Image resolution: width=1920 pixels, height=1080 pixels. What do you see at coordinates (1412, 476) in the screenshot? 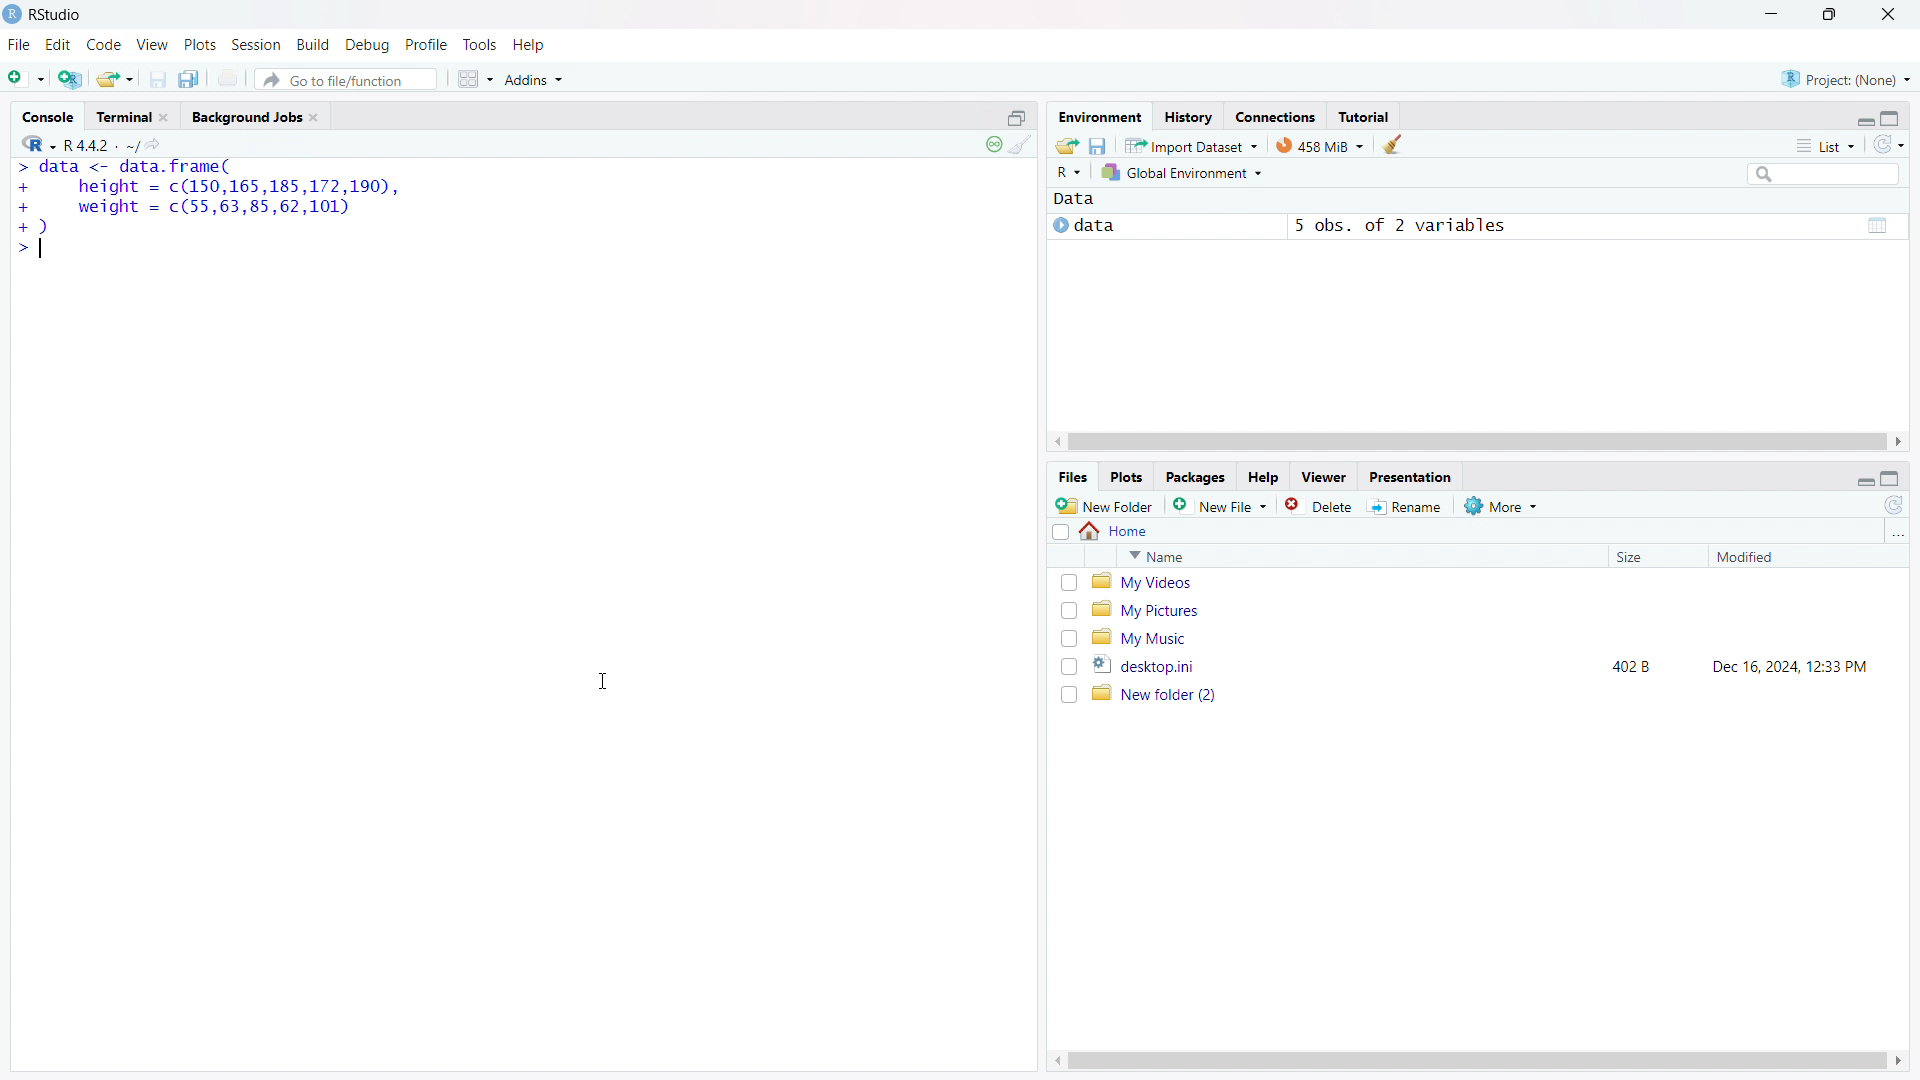
I see `presentation` at bounding box center [1412, 476].